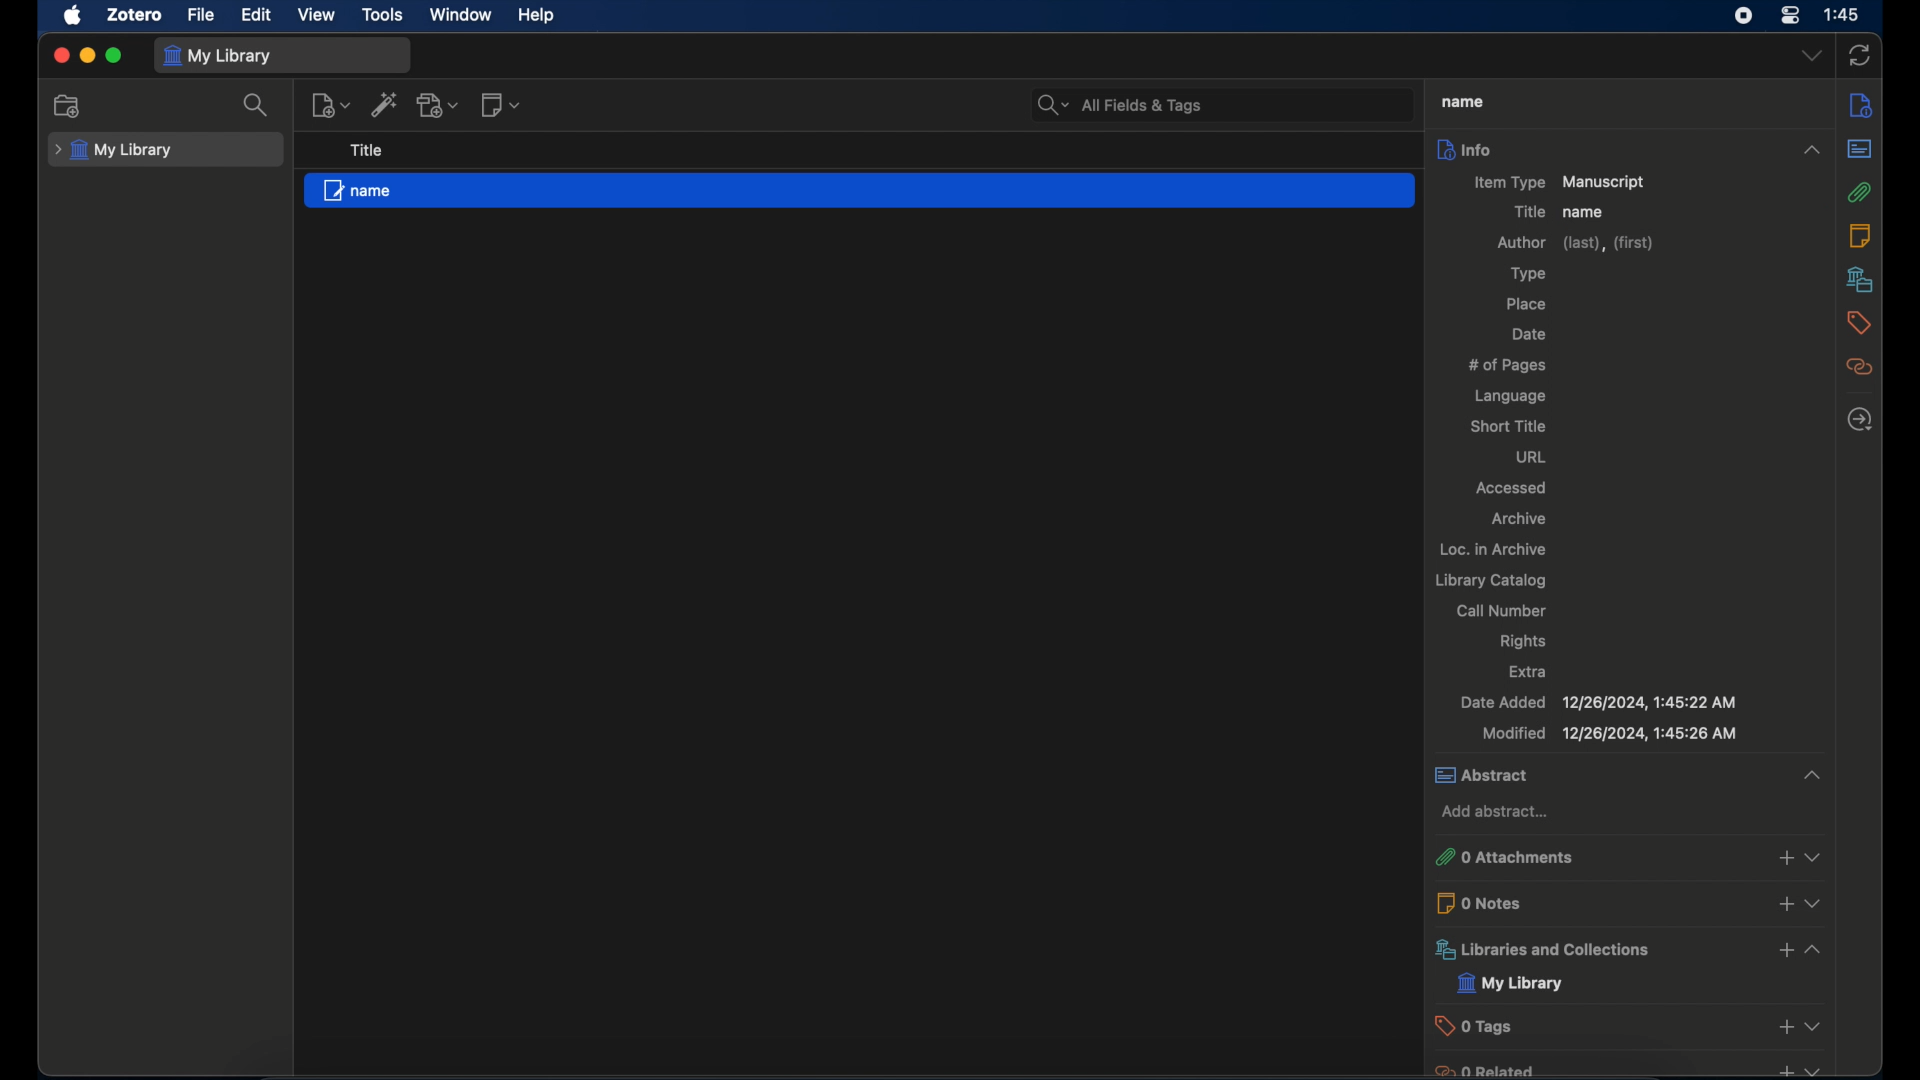 The height and width of the screenshot is (1080, 1920). Describe the element at coordinates (136, 14) in the screenshot. I see `zotero` at that location.